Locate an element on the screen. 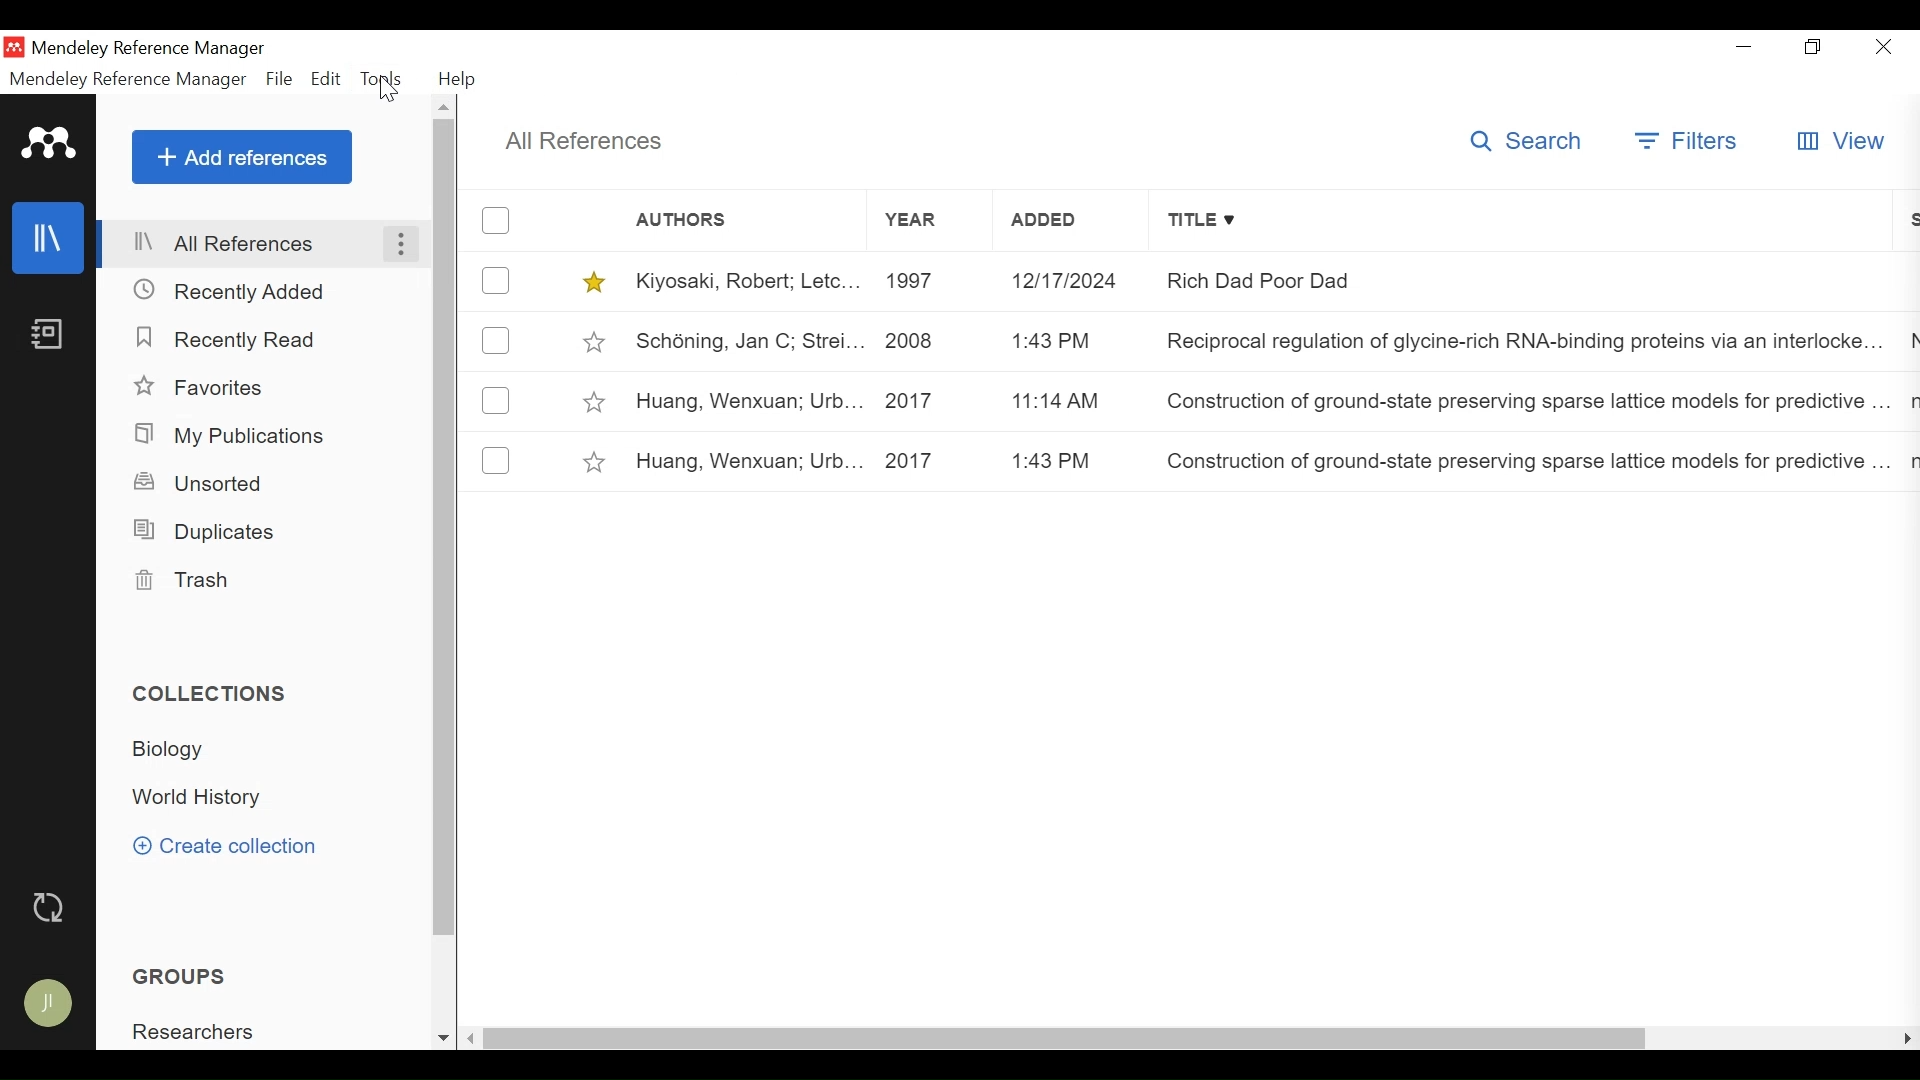 This screenshot has width=1920, height=1080. Sync is located at coordinates (50, 905).